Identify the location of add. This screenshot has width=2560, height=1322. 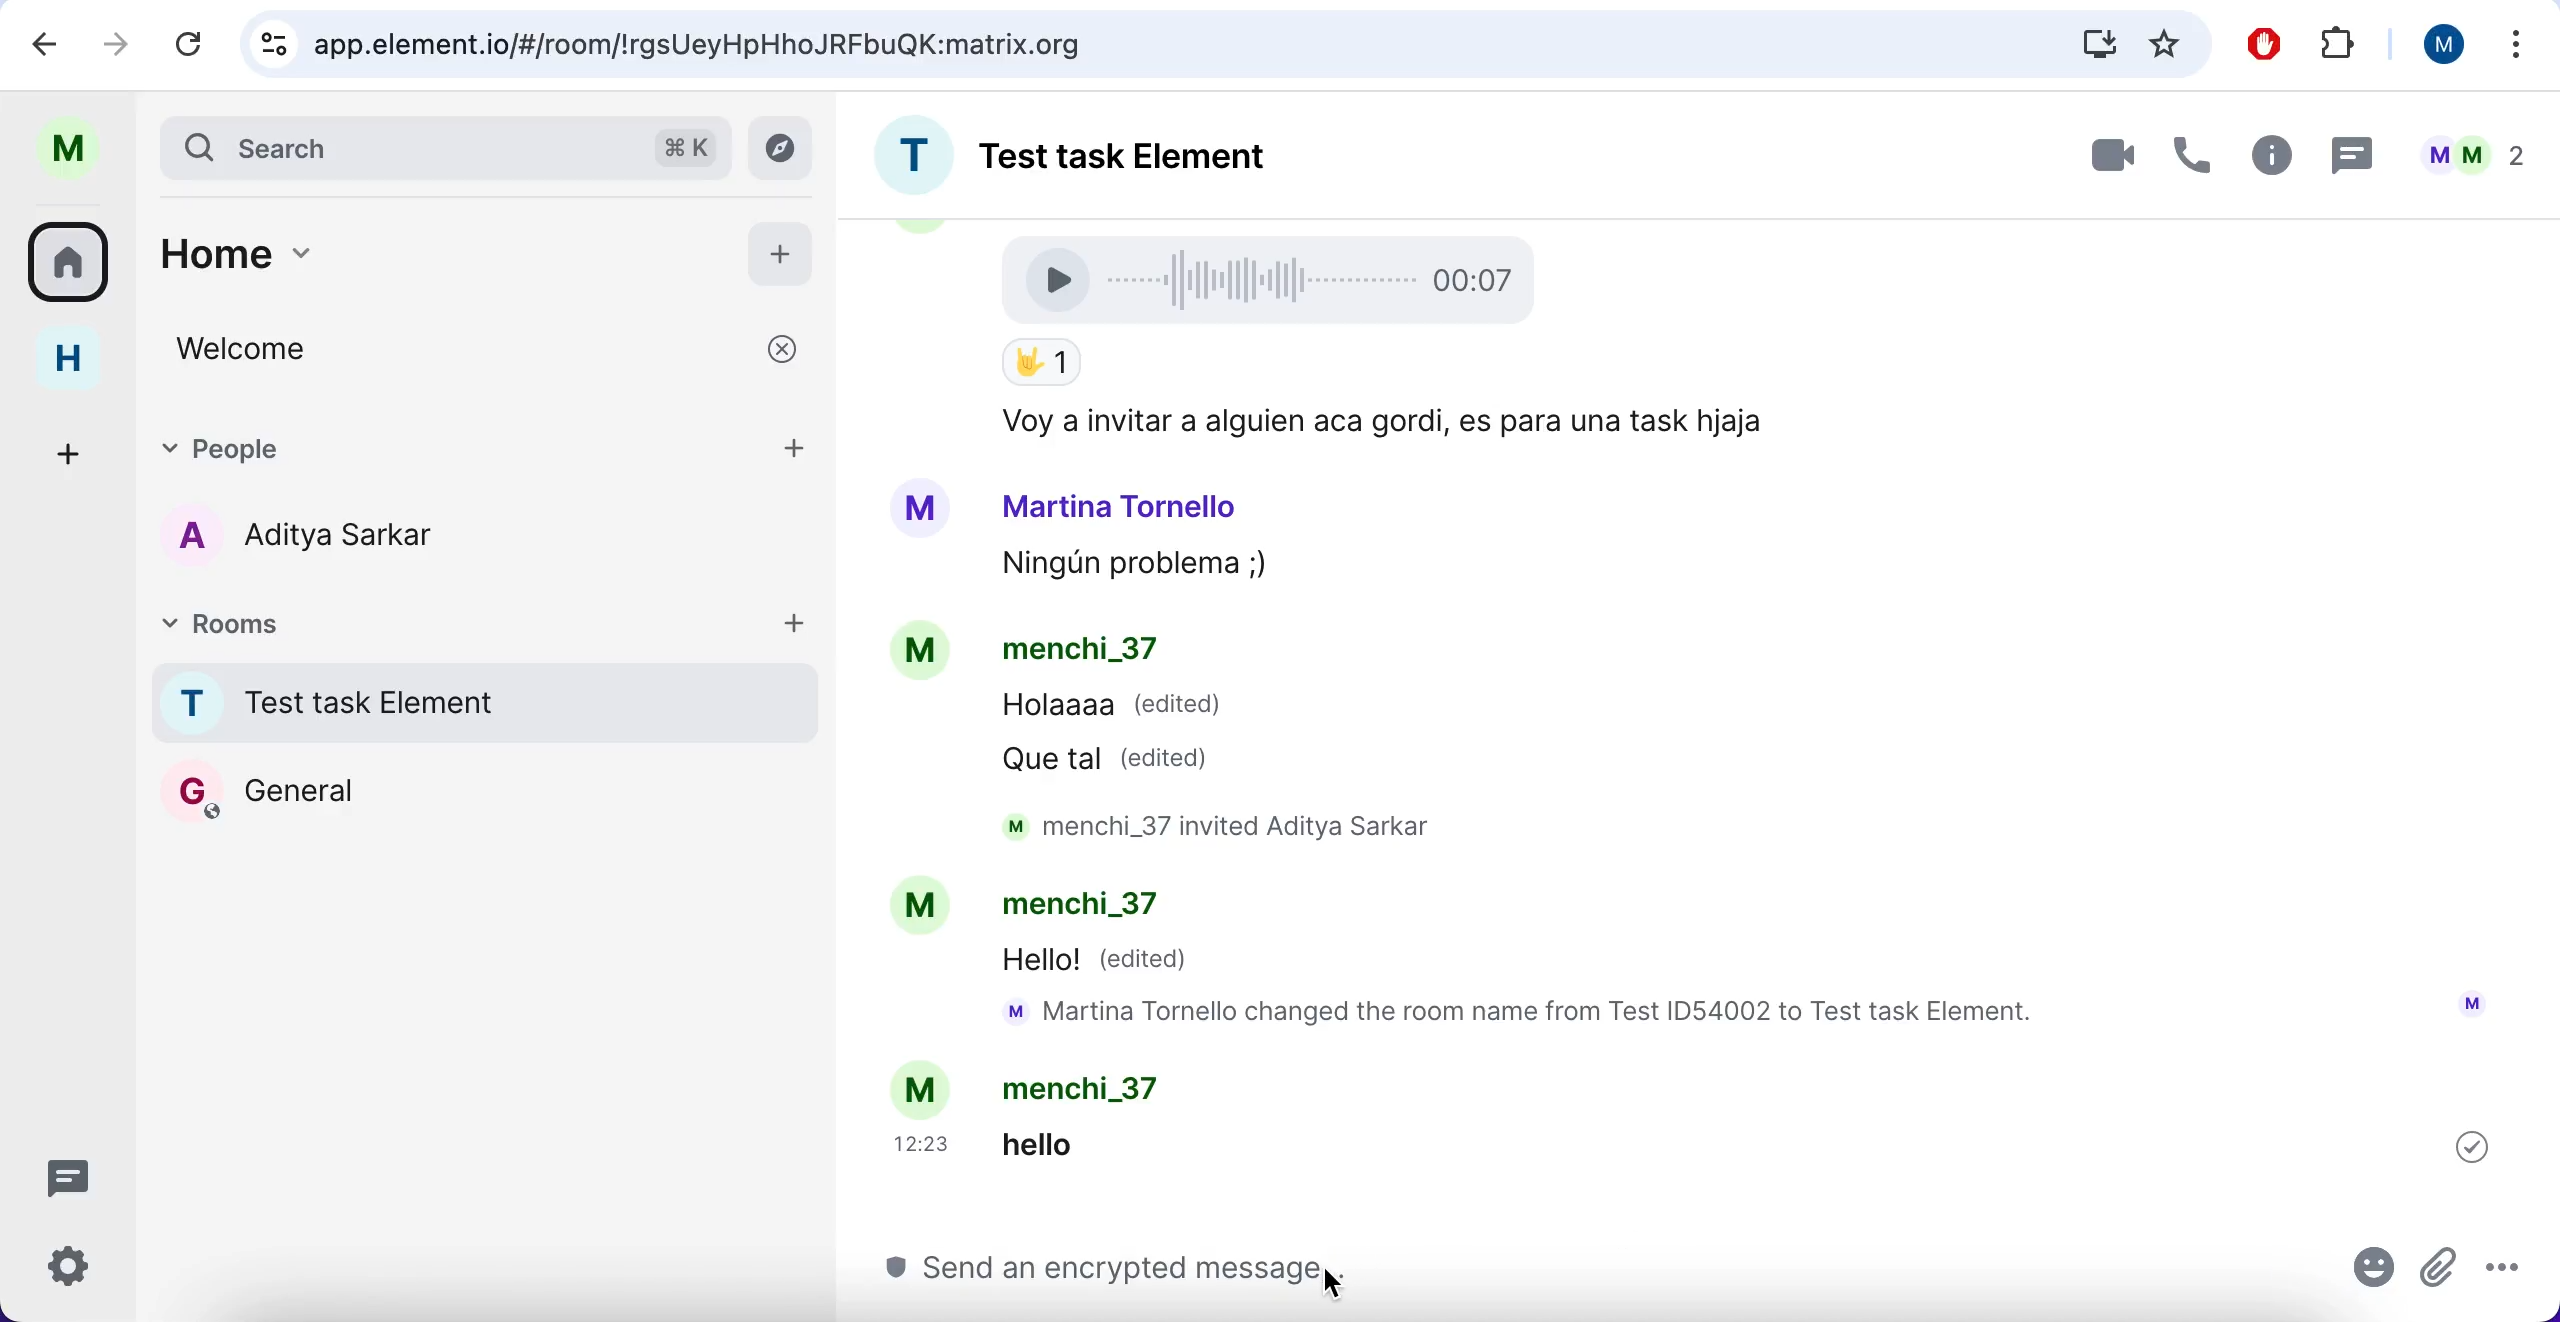
(797, 445).